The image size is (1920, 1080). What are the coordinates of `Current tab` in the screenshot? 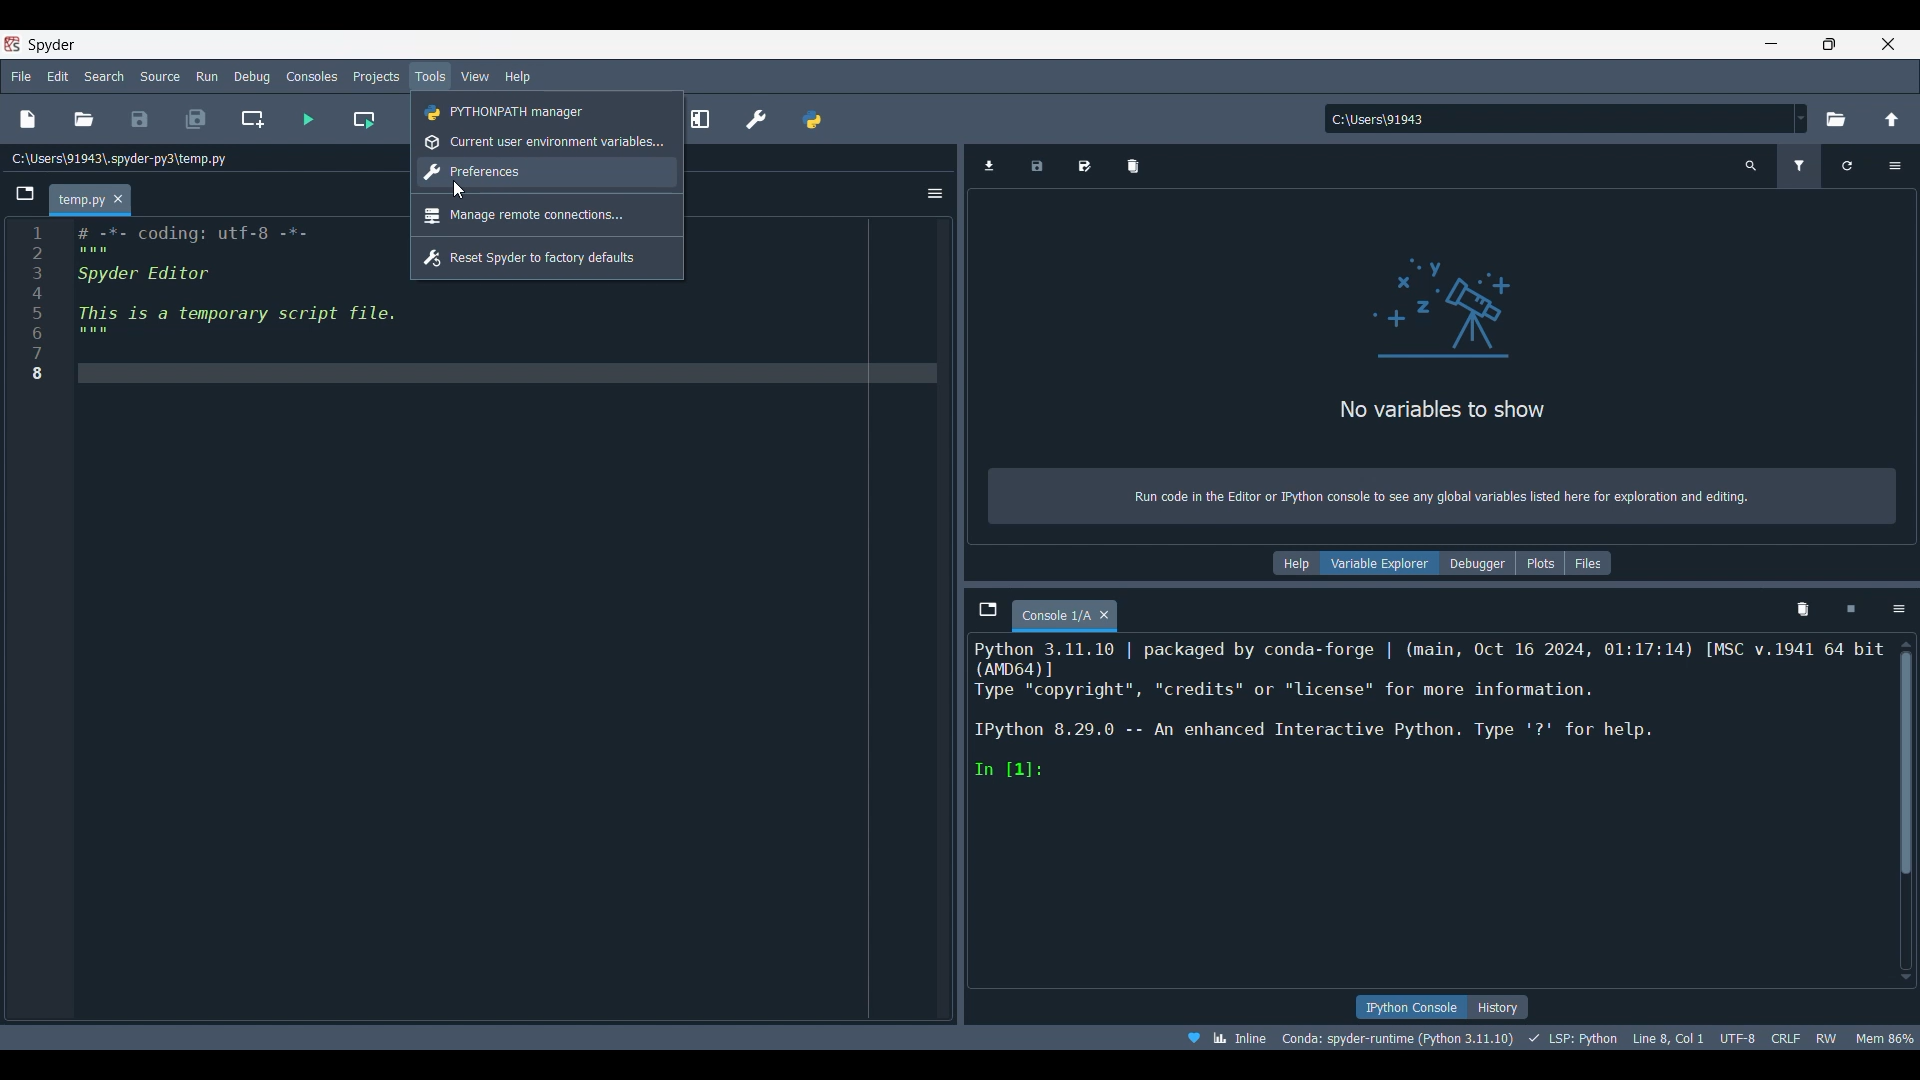 It's located at (1055, 616).